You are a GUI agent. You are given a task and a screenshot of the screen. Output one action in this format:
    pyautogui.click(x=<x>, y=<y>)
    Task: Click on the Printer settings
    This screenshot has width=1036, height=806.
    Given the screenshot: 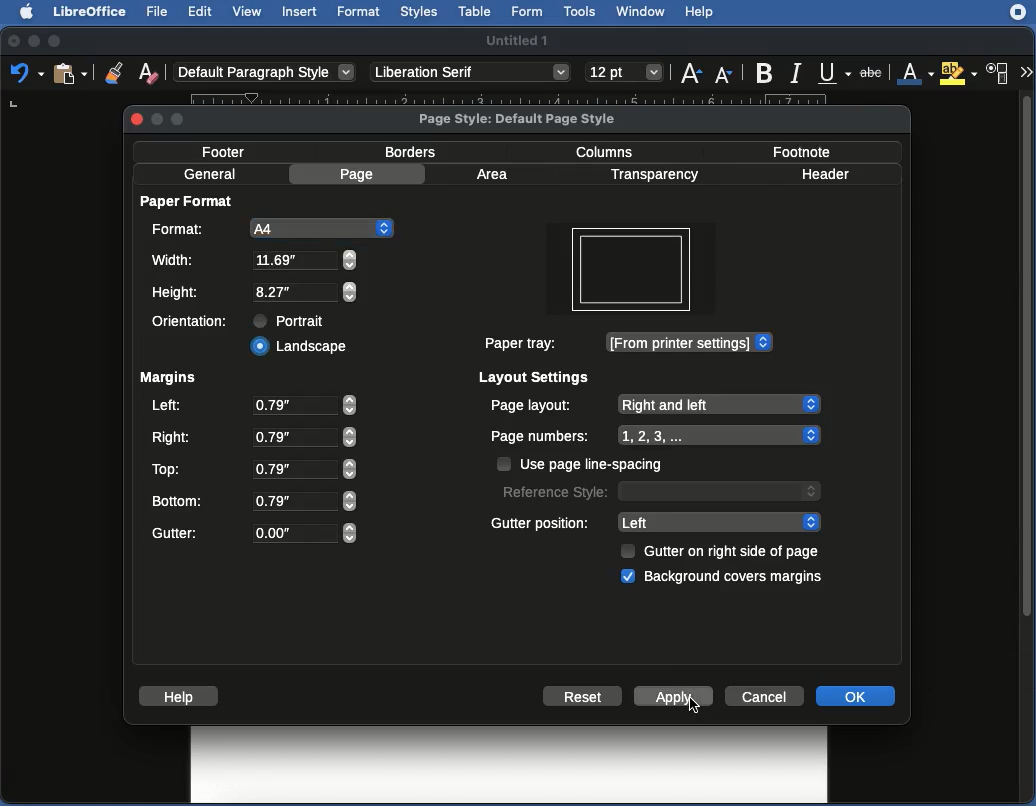 What is the action you would take?
    pyautogui.click(x=690, y=343)
    